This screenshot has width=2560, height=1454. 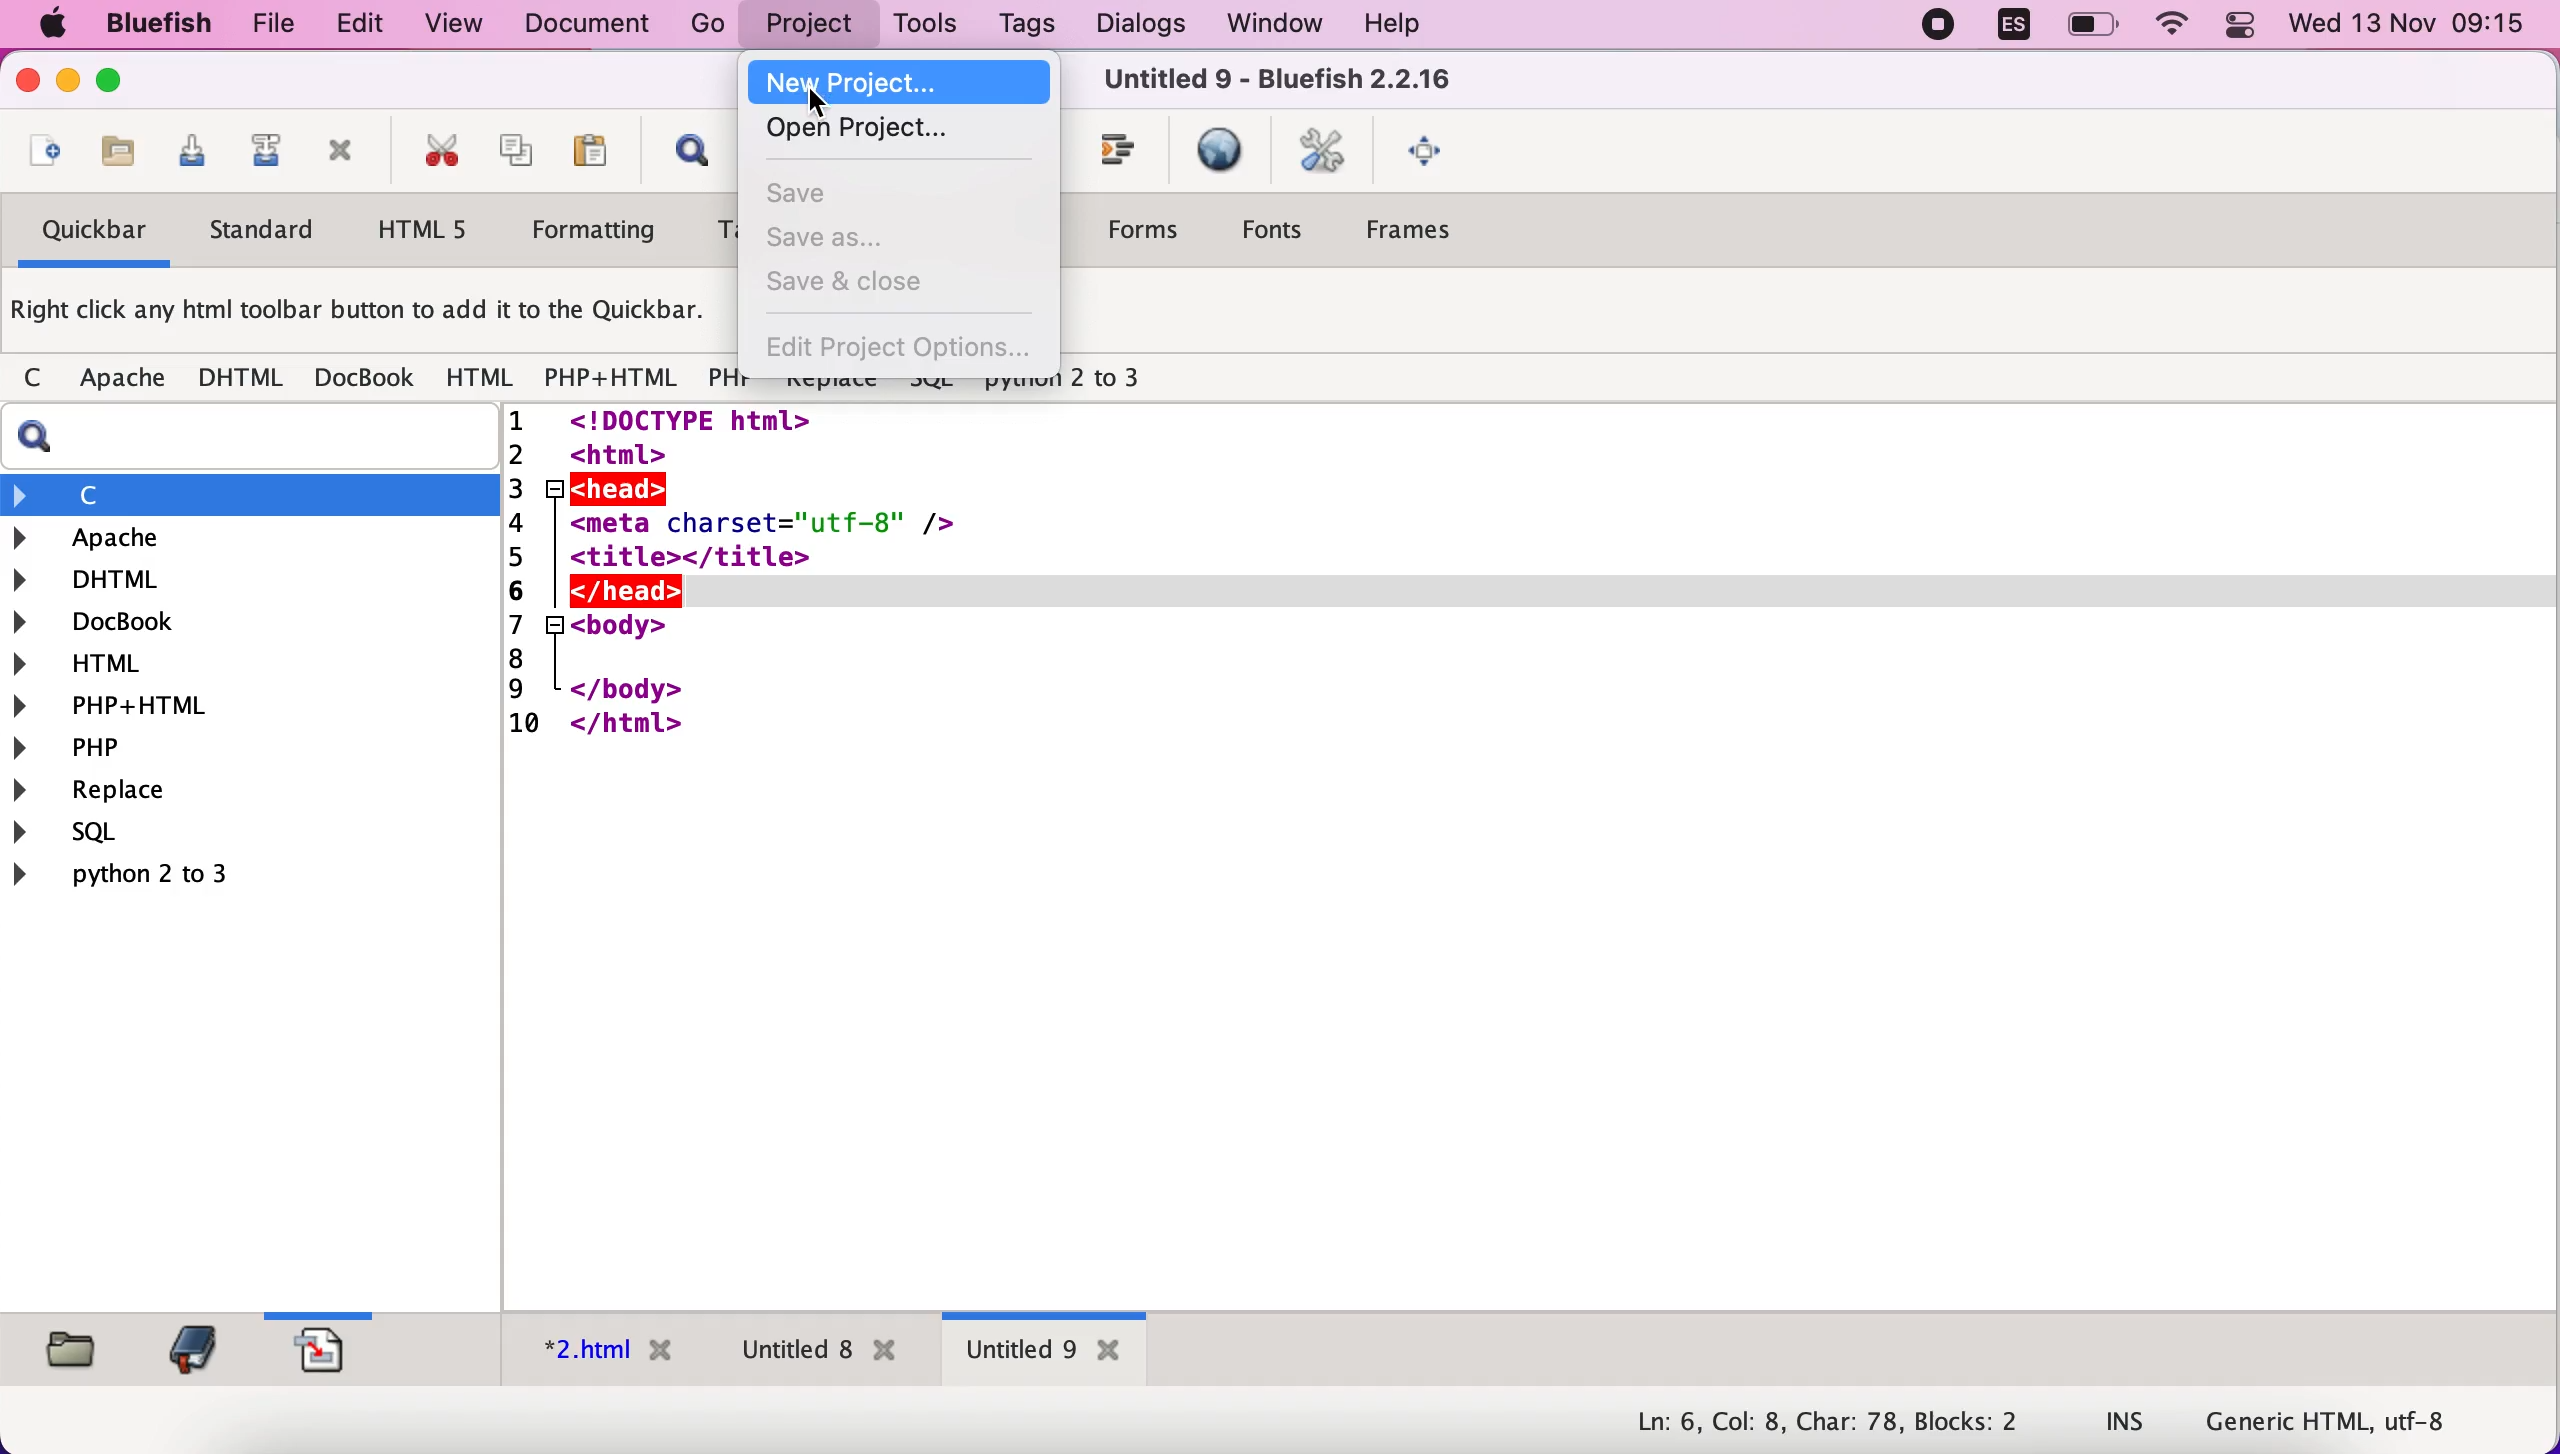 What do you see at coordinates (114, 153) in the screenshot?
I see `save file` at bounding box center [114, 153].